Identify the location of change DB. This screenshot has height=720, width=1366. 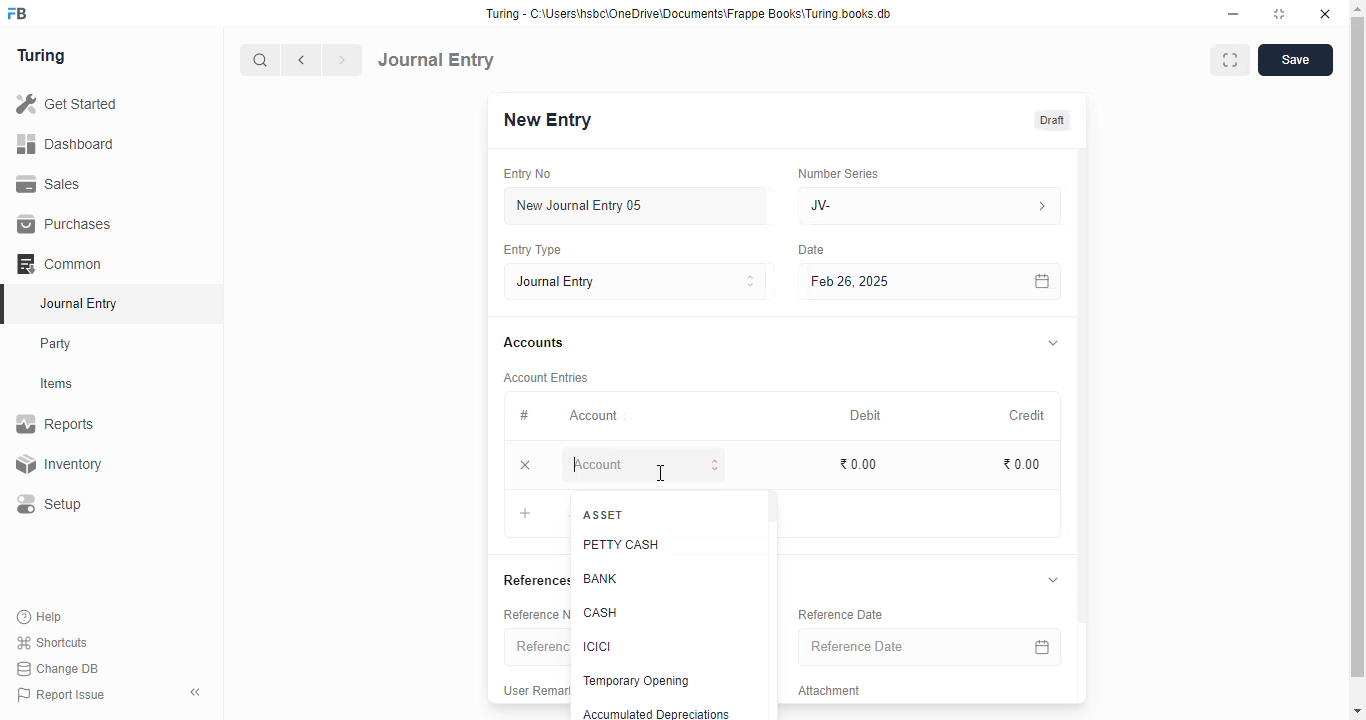
(58, 669).